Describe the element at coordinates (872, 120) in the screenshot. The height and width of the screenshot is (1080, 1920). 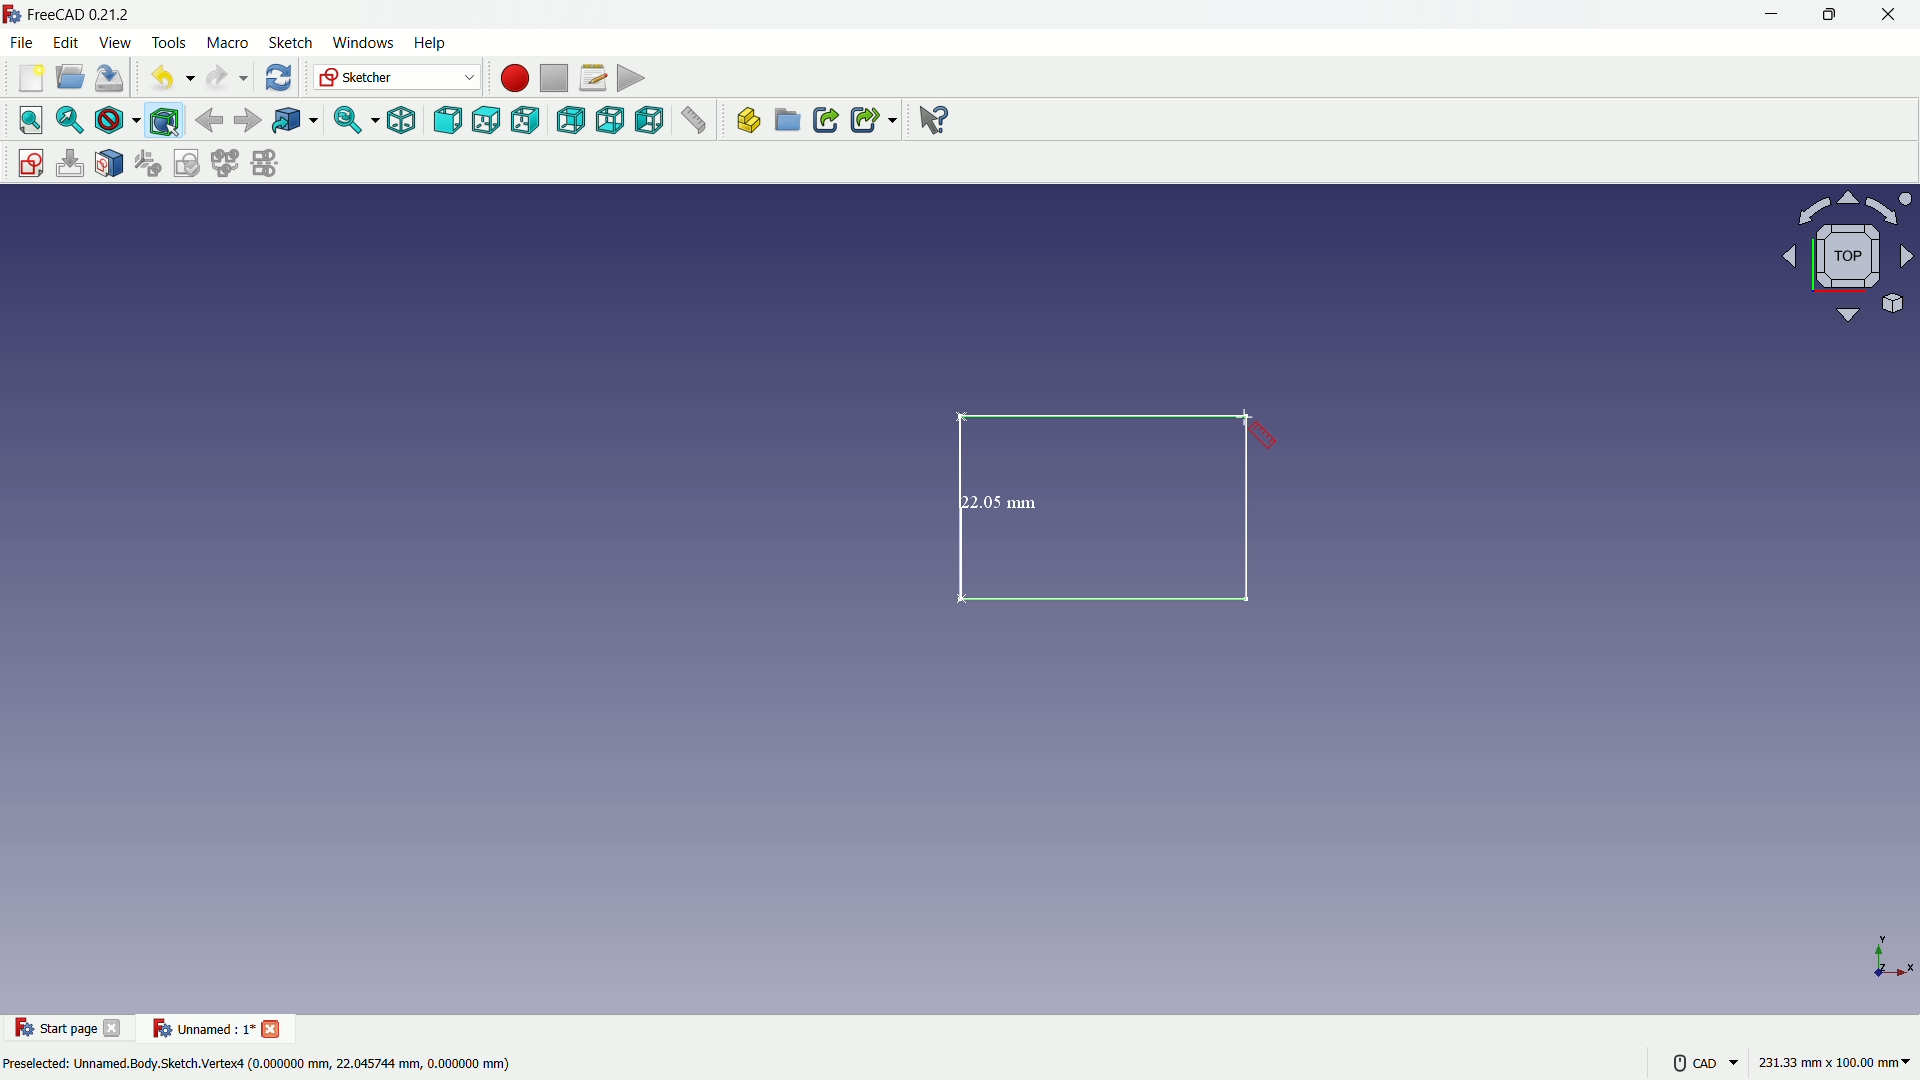
I see `make sub link` at that location.